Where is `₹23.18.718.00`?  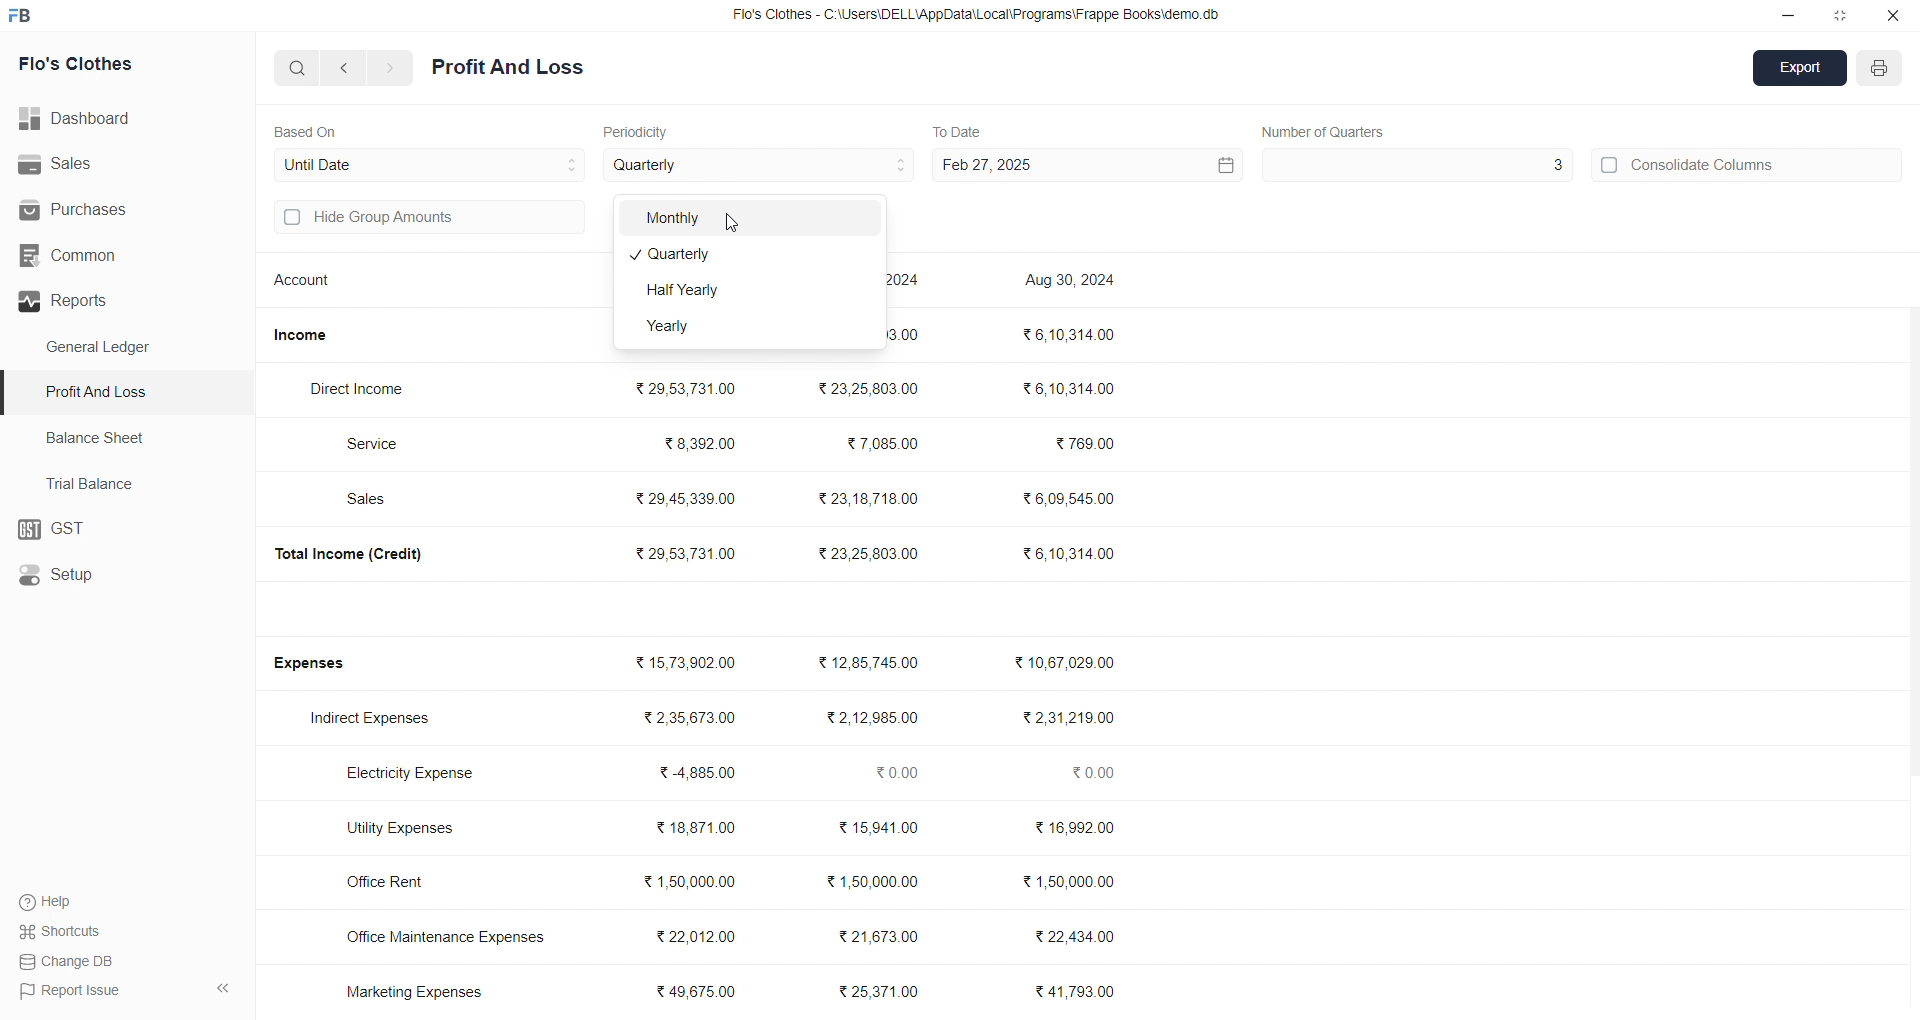 ₹23.18.718.00 is located at coordinates (869, 497).